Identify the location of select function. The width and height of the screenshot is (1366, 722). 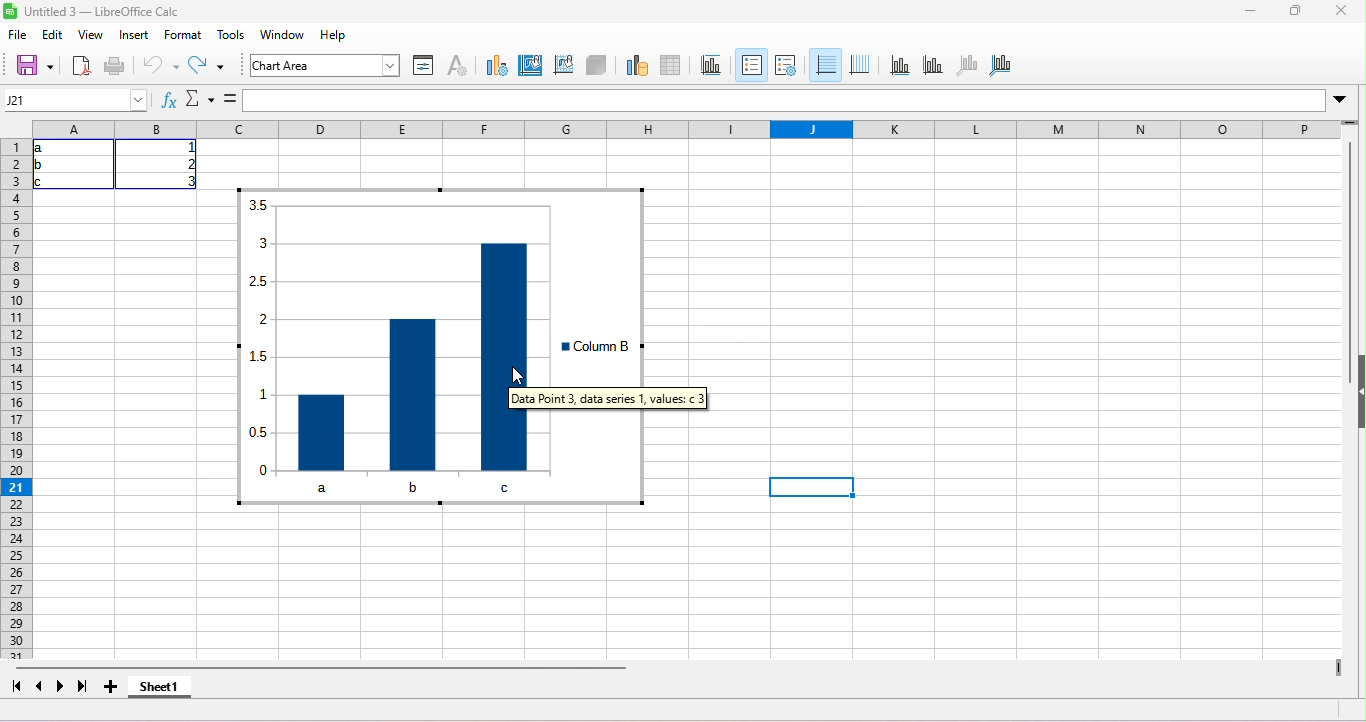
(200, 99).